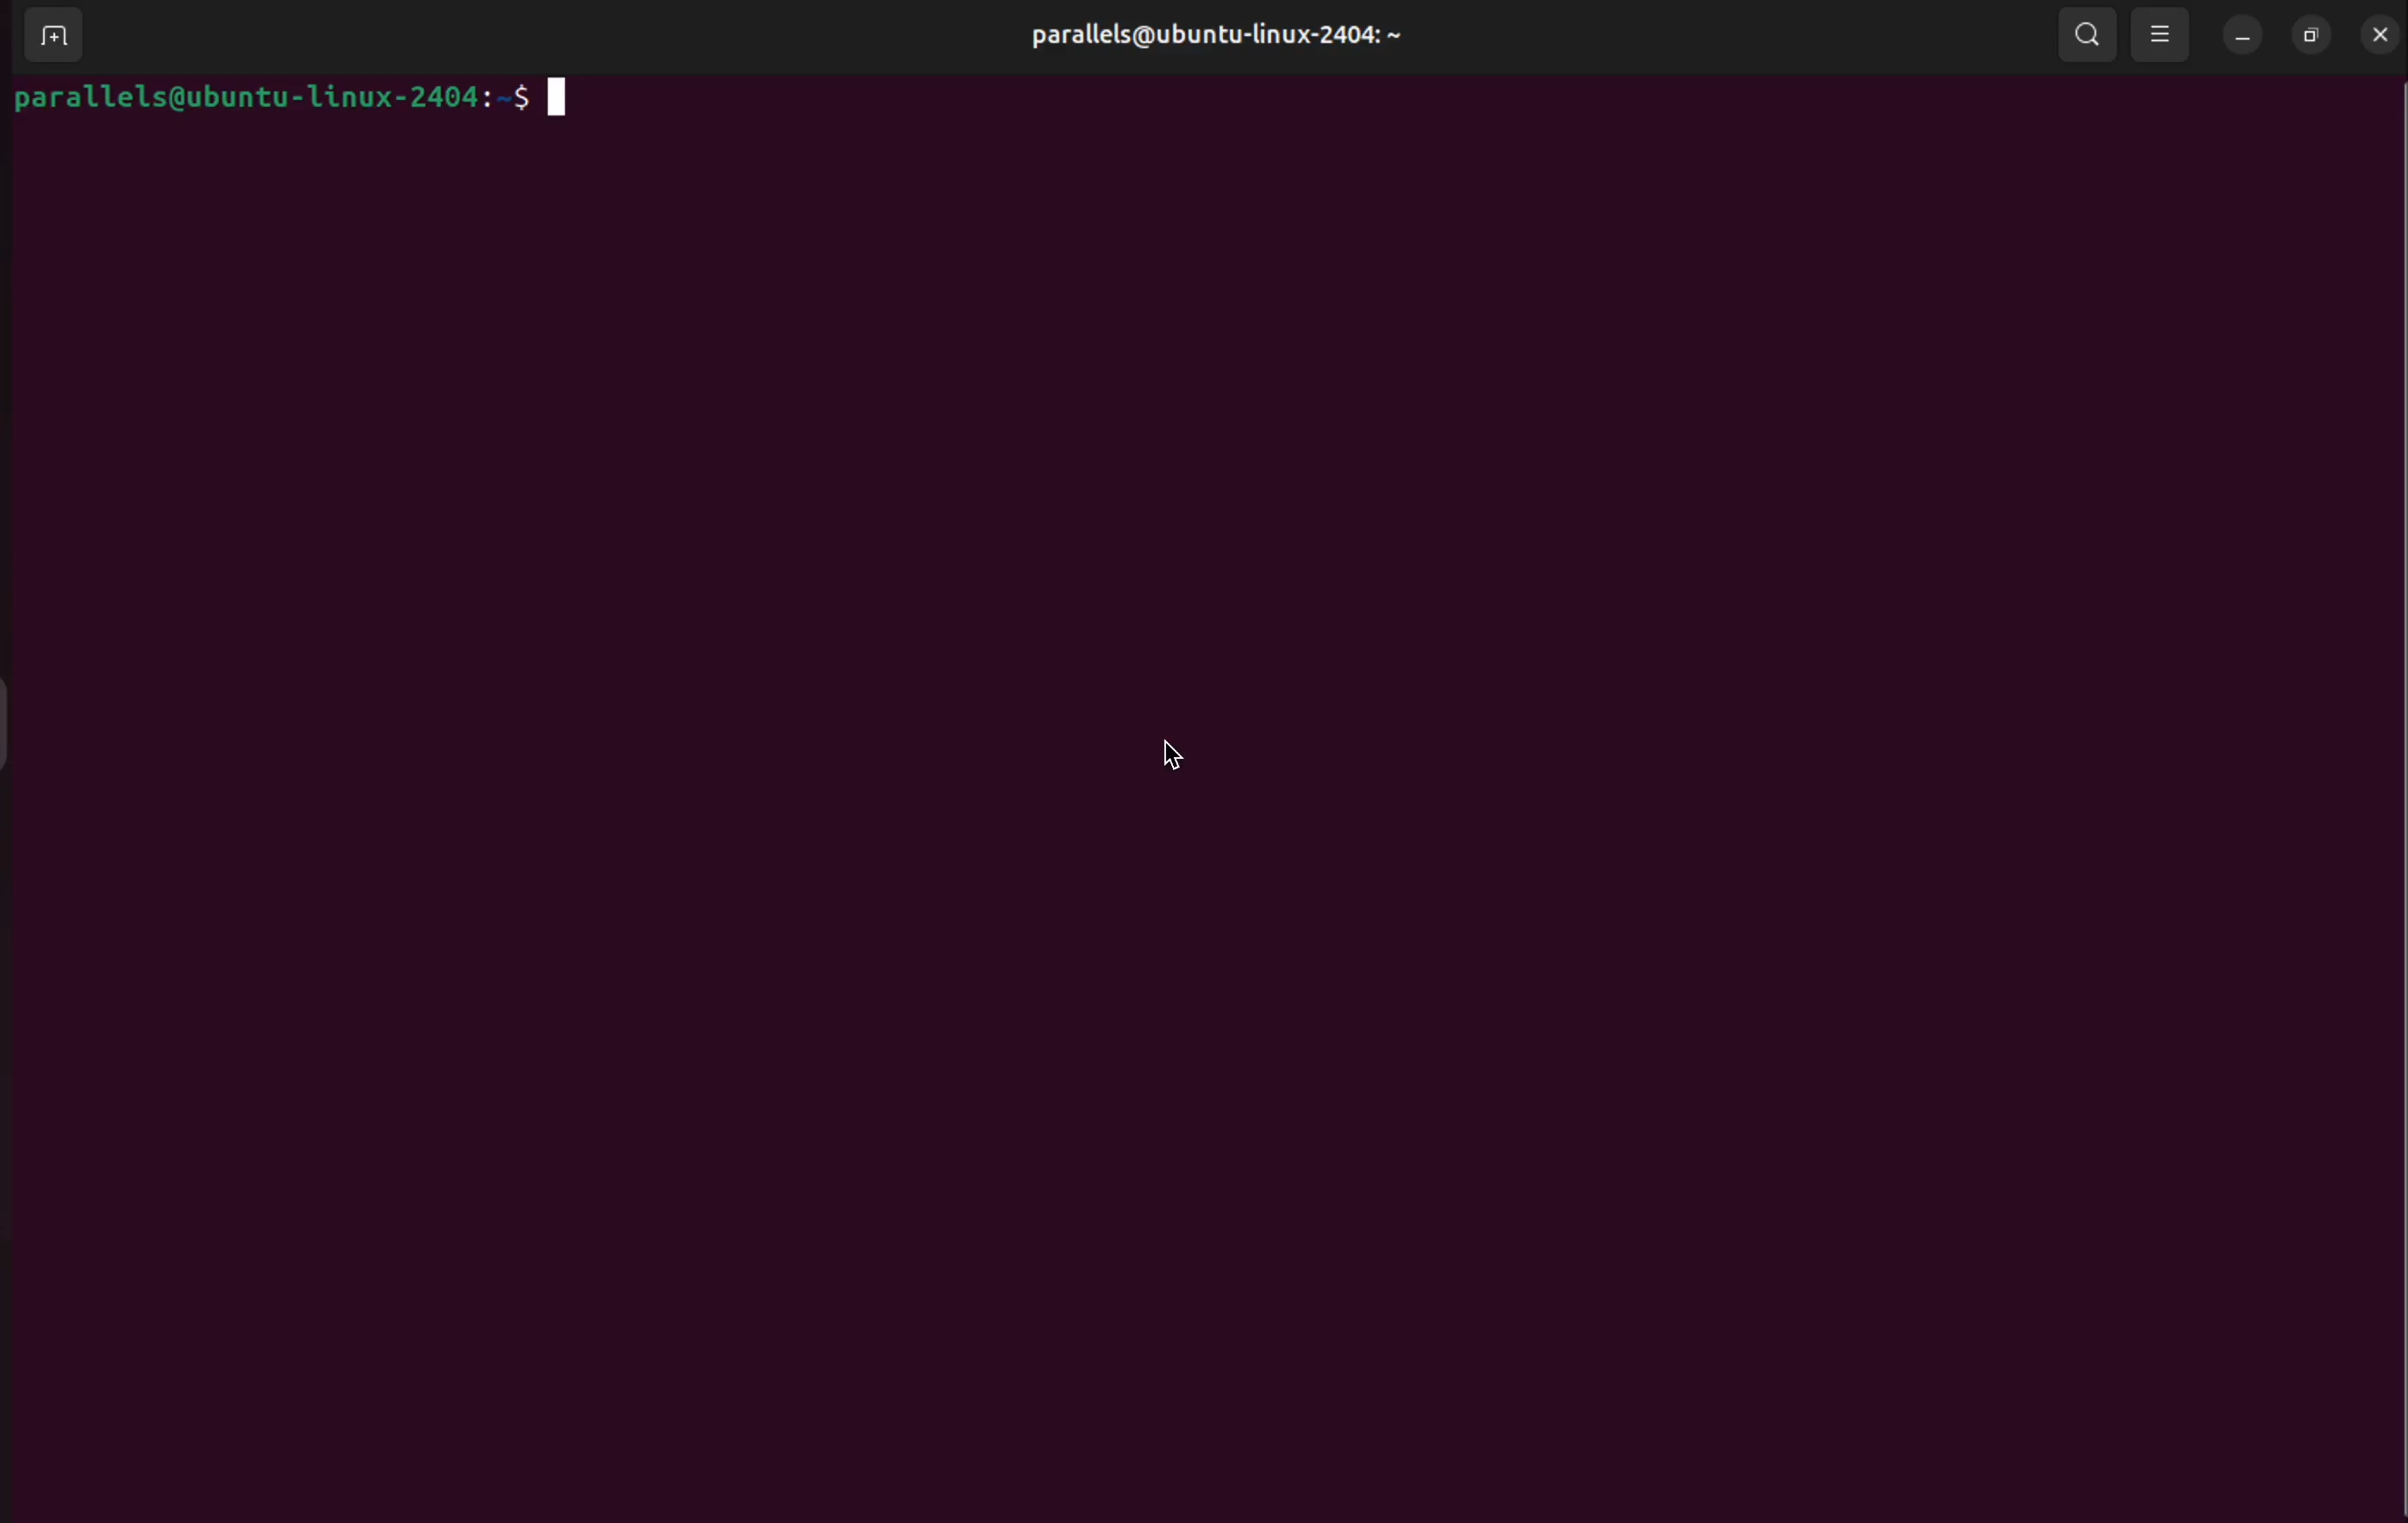 The height and width of the screenshot is (1523, 2408). I want to click on view options, so click(2162, 35).